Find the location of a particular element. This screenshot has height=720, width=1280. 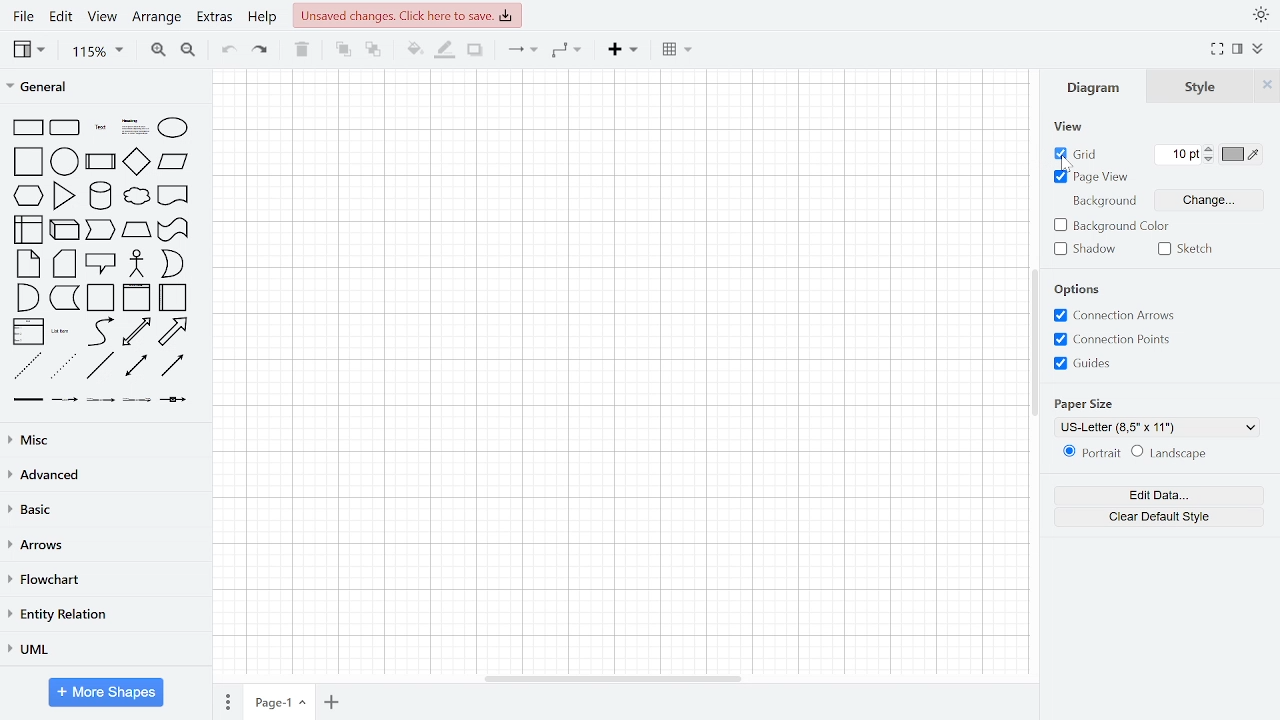

note is located at coordinates (30, 262).